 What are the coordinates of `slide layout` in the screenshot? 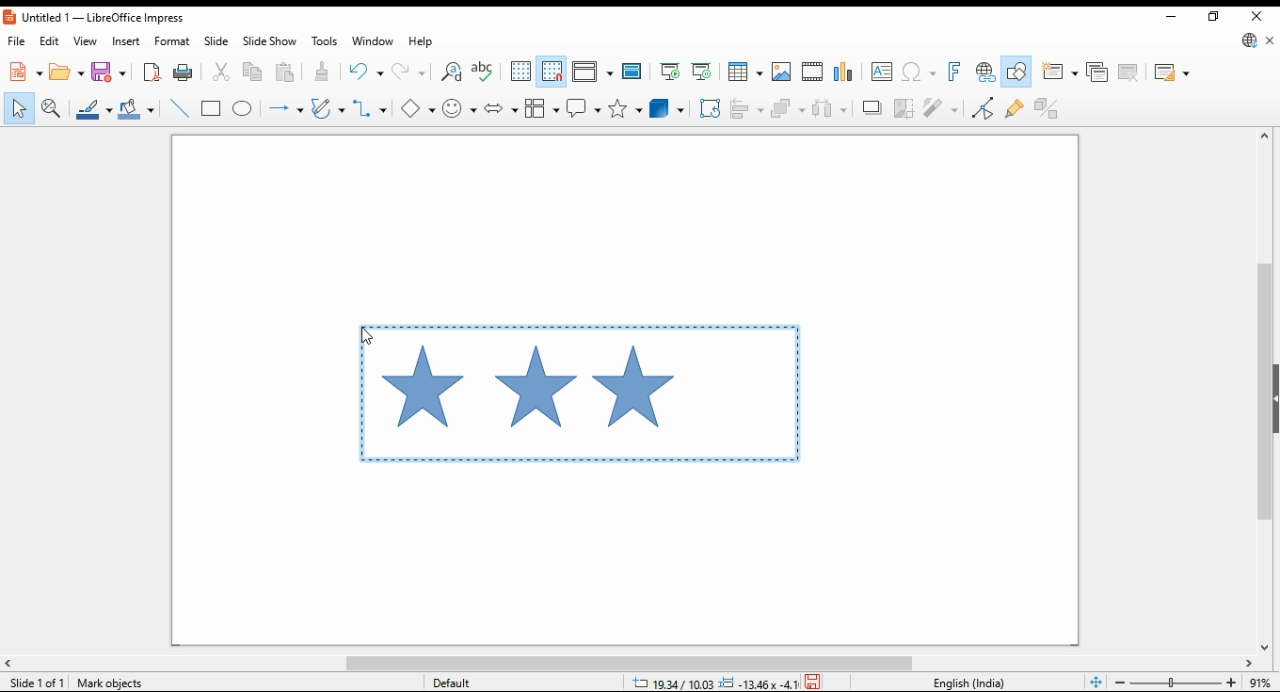 It's located at (1173, 73).